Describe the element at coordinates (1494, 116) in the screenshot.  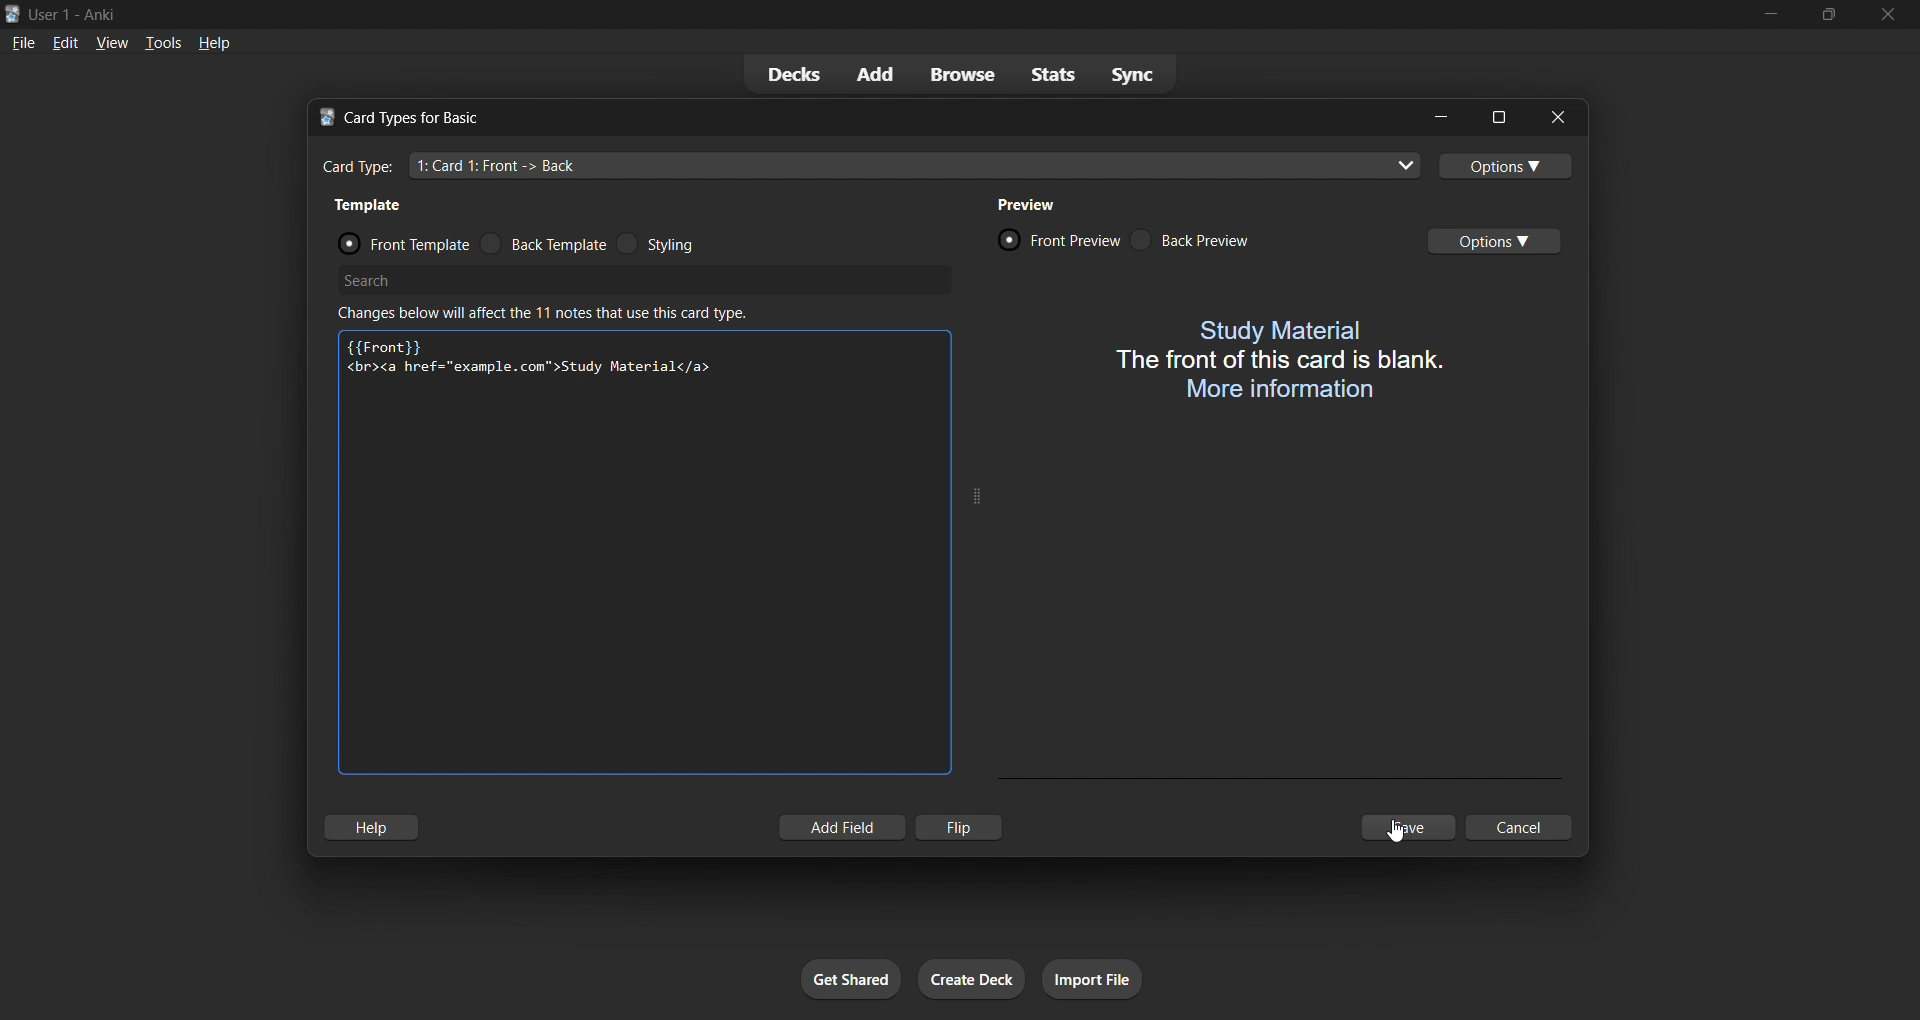
I see `maximize` at that location.